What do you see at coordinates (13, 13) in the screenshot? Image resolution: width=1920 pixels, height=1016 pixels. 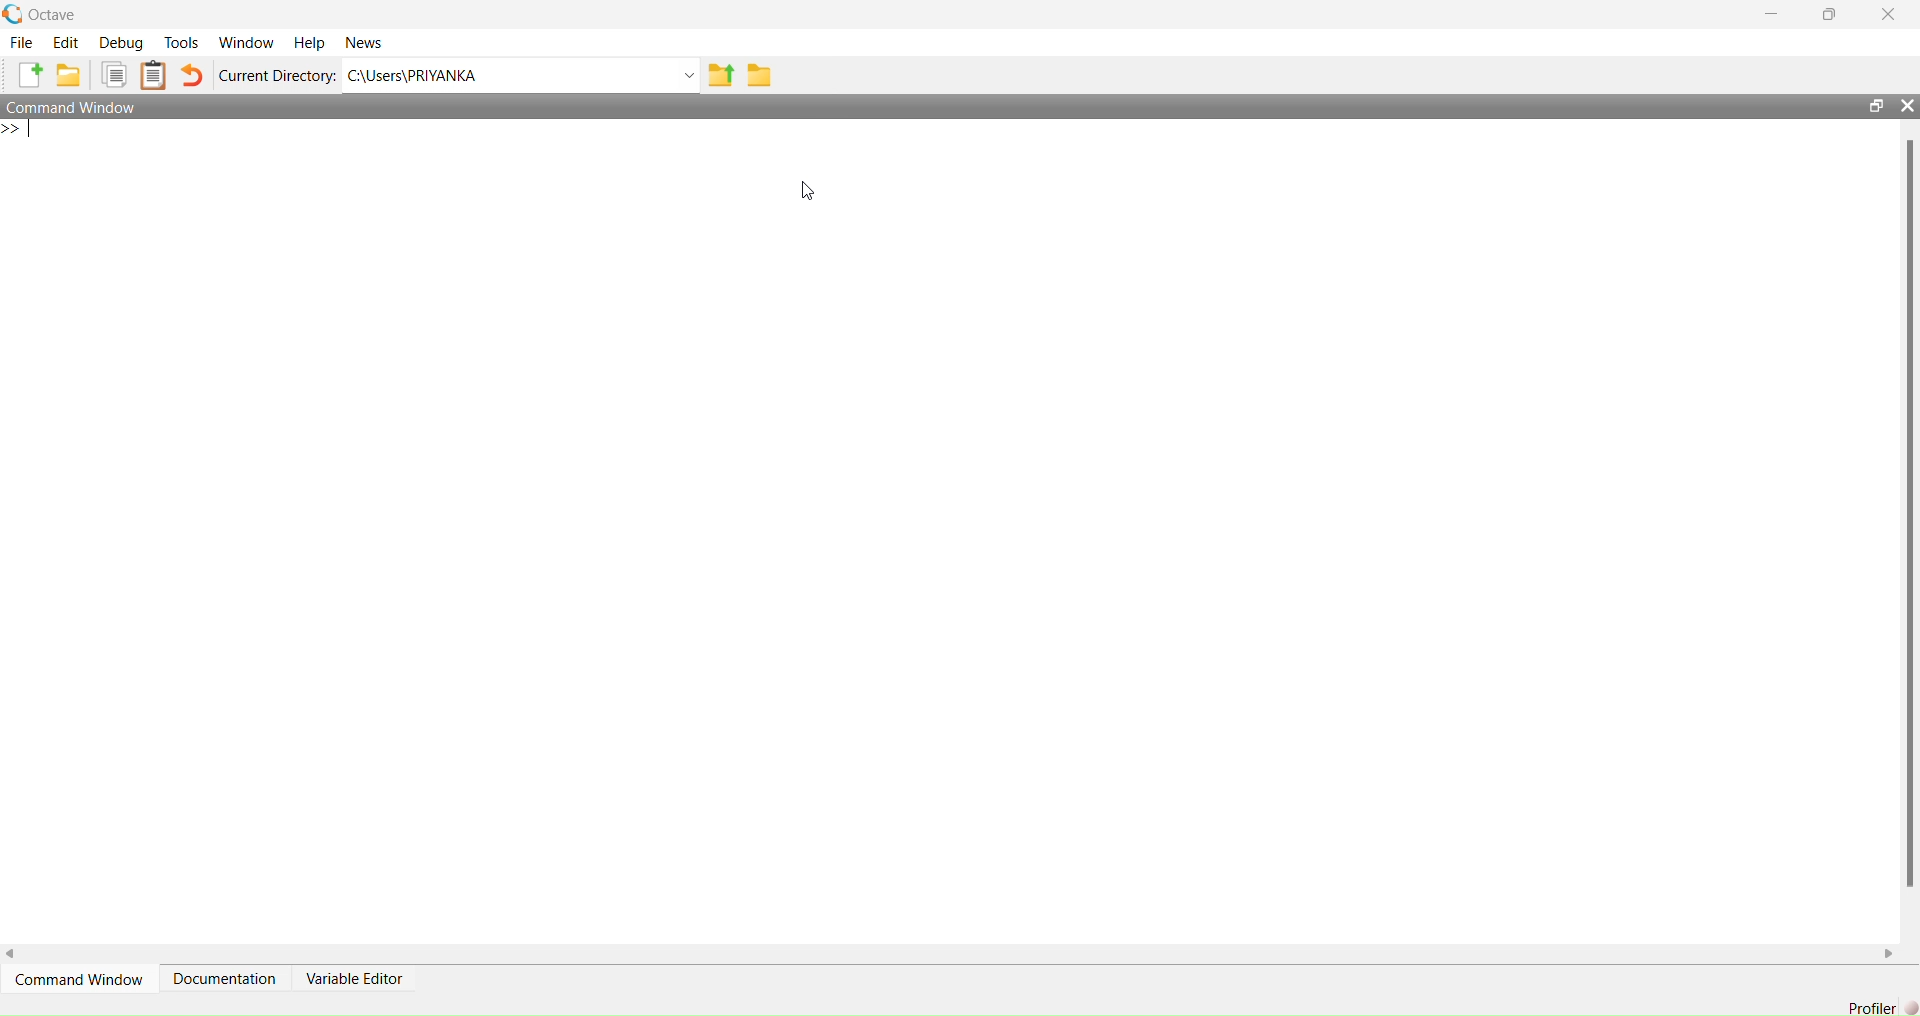 I see `Octave logo` at bounding box center [13, 13].